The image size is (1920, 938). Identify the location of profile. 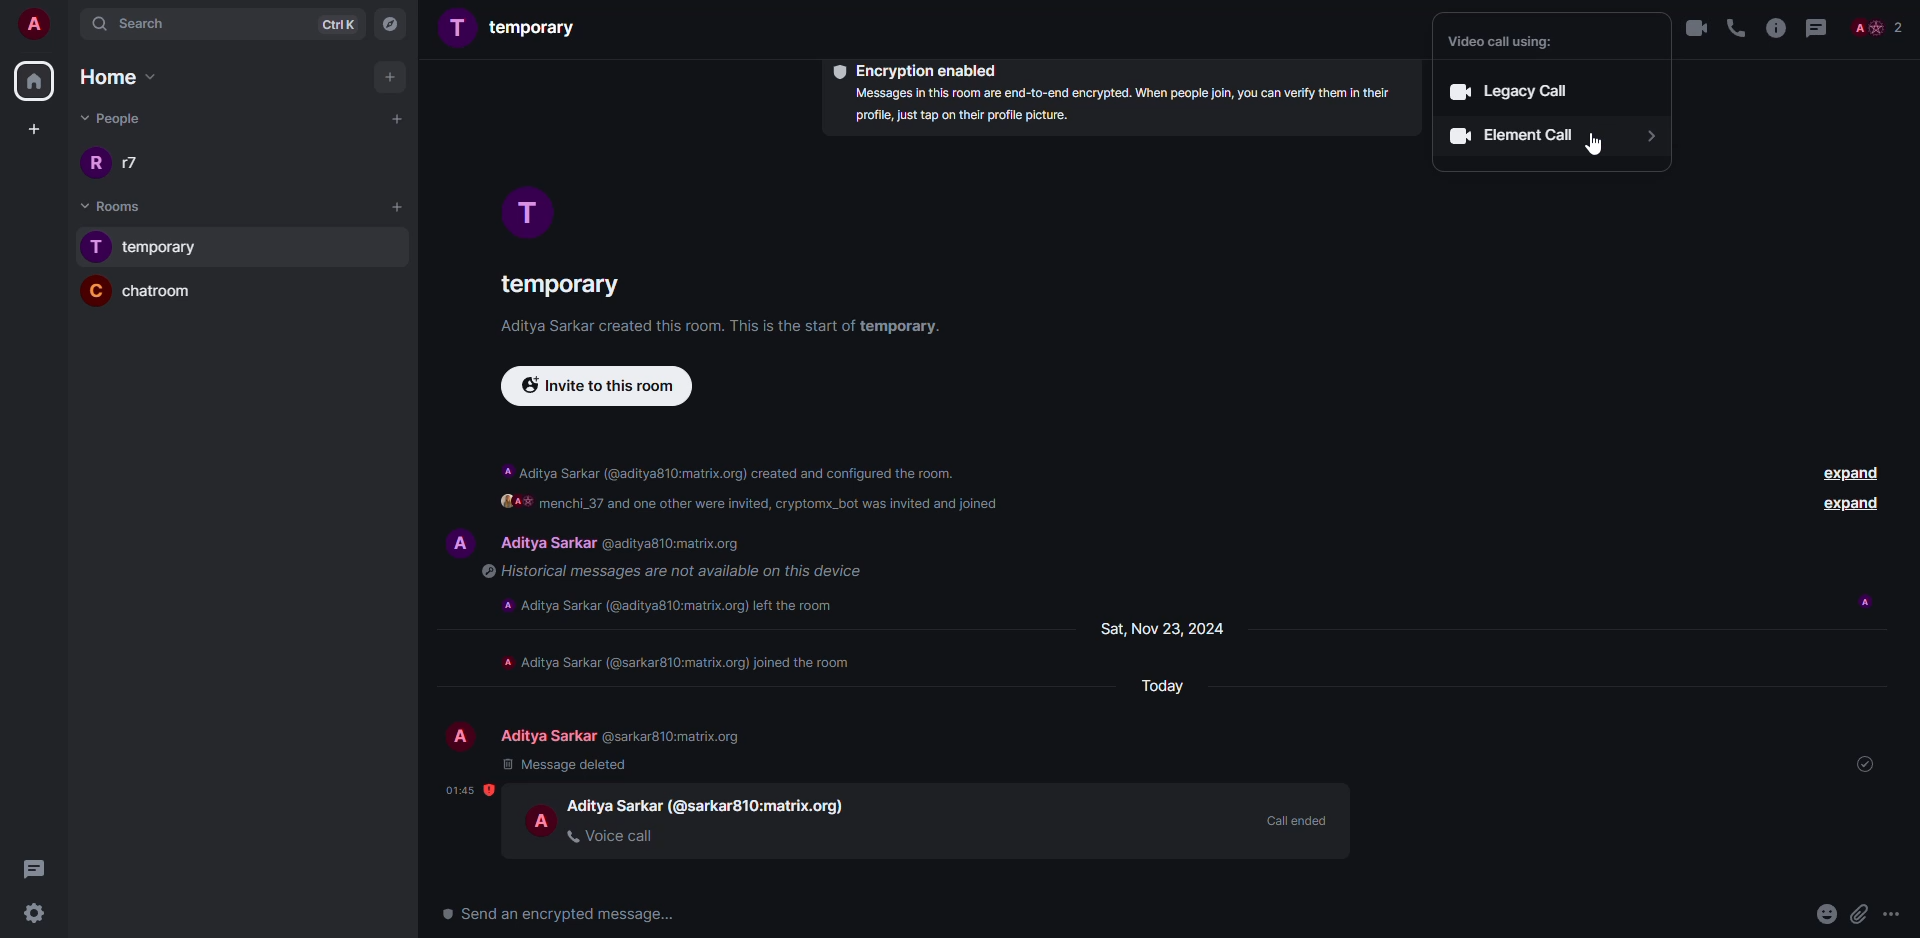
(453, 736).